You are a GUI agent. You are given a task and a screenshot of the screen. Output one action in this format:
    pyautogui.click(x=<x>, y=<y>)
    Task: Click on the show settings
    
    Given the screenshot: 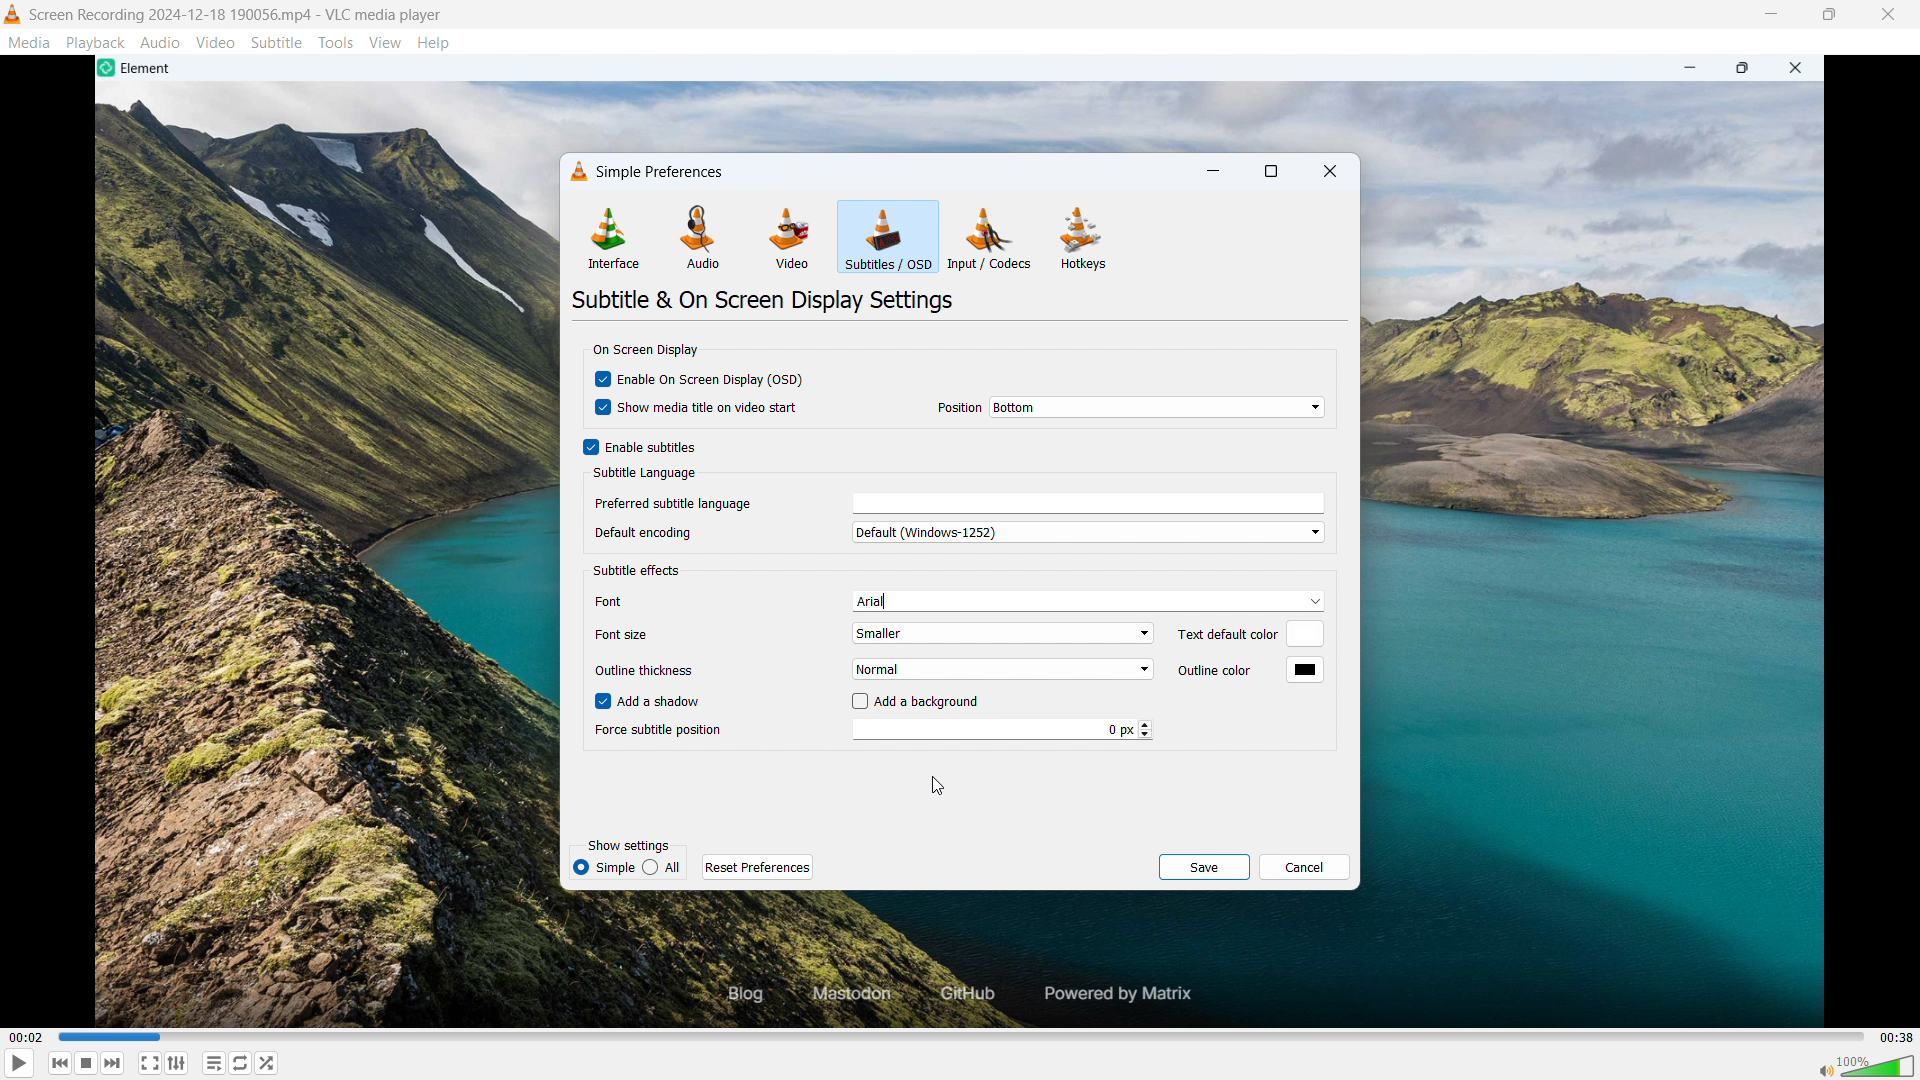 What is the action you would take?
    pyautogui.click(x=629, y=846)
    